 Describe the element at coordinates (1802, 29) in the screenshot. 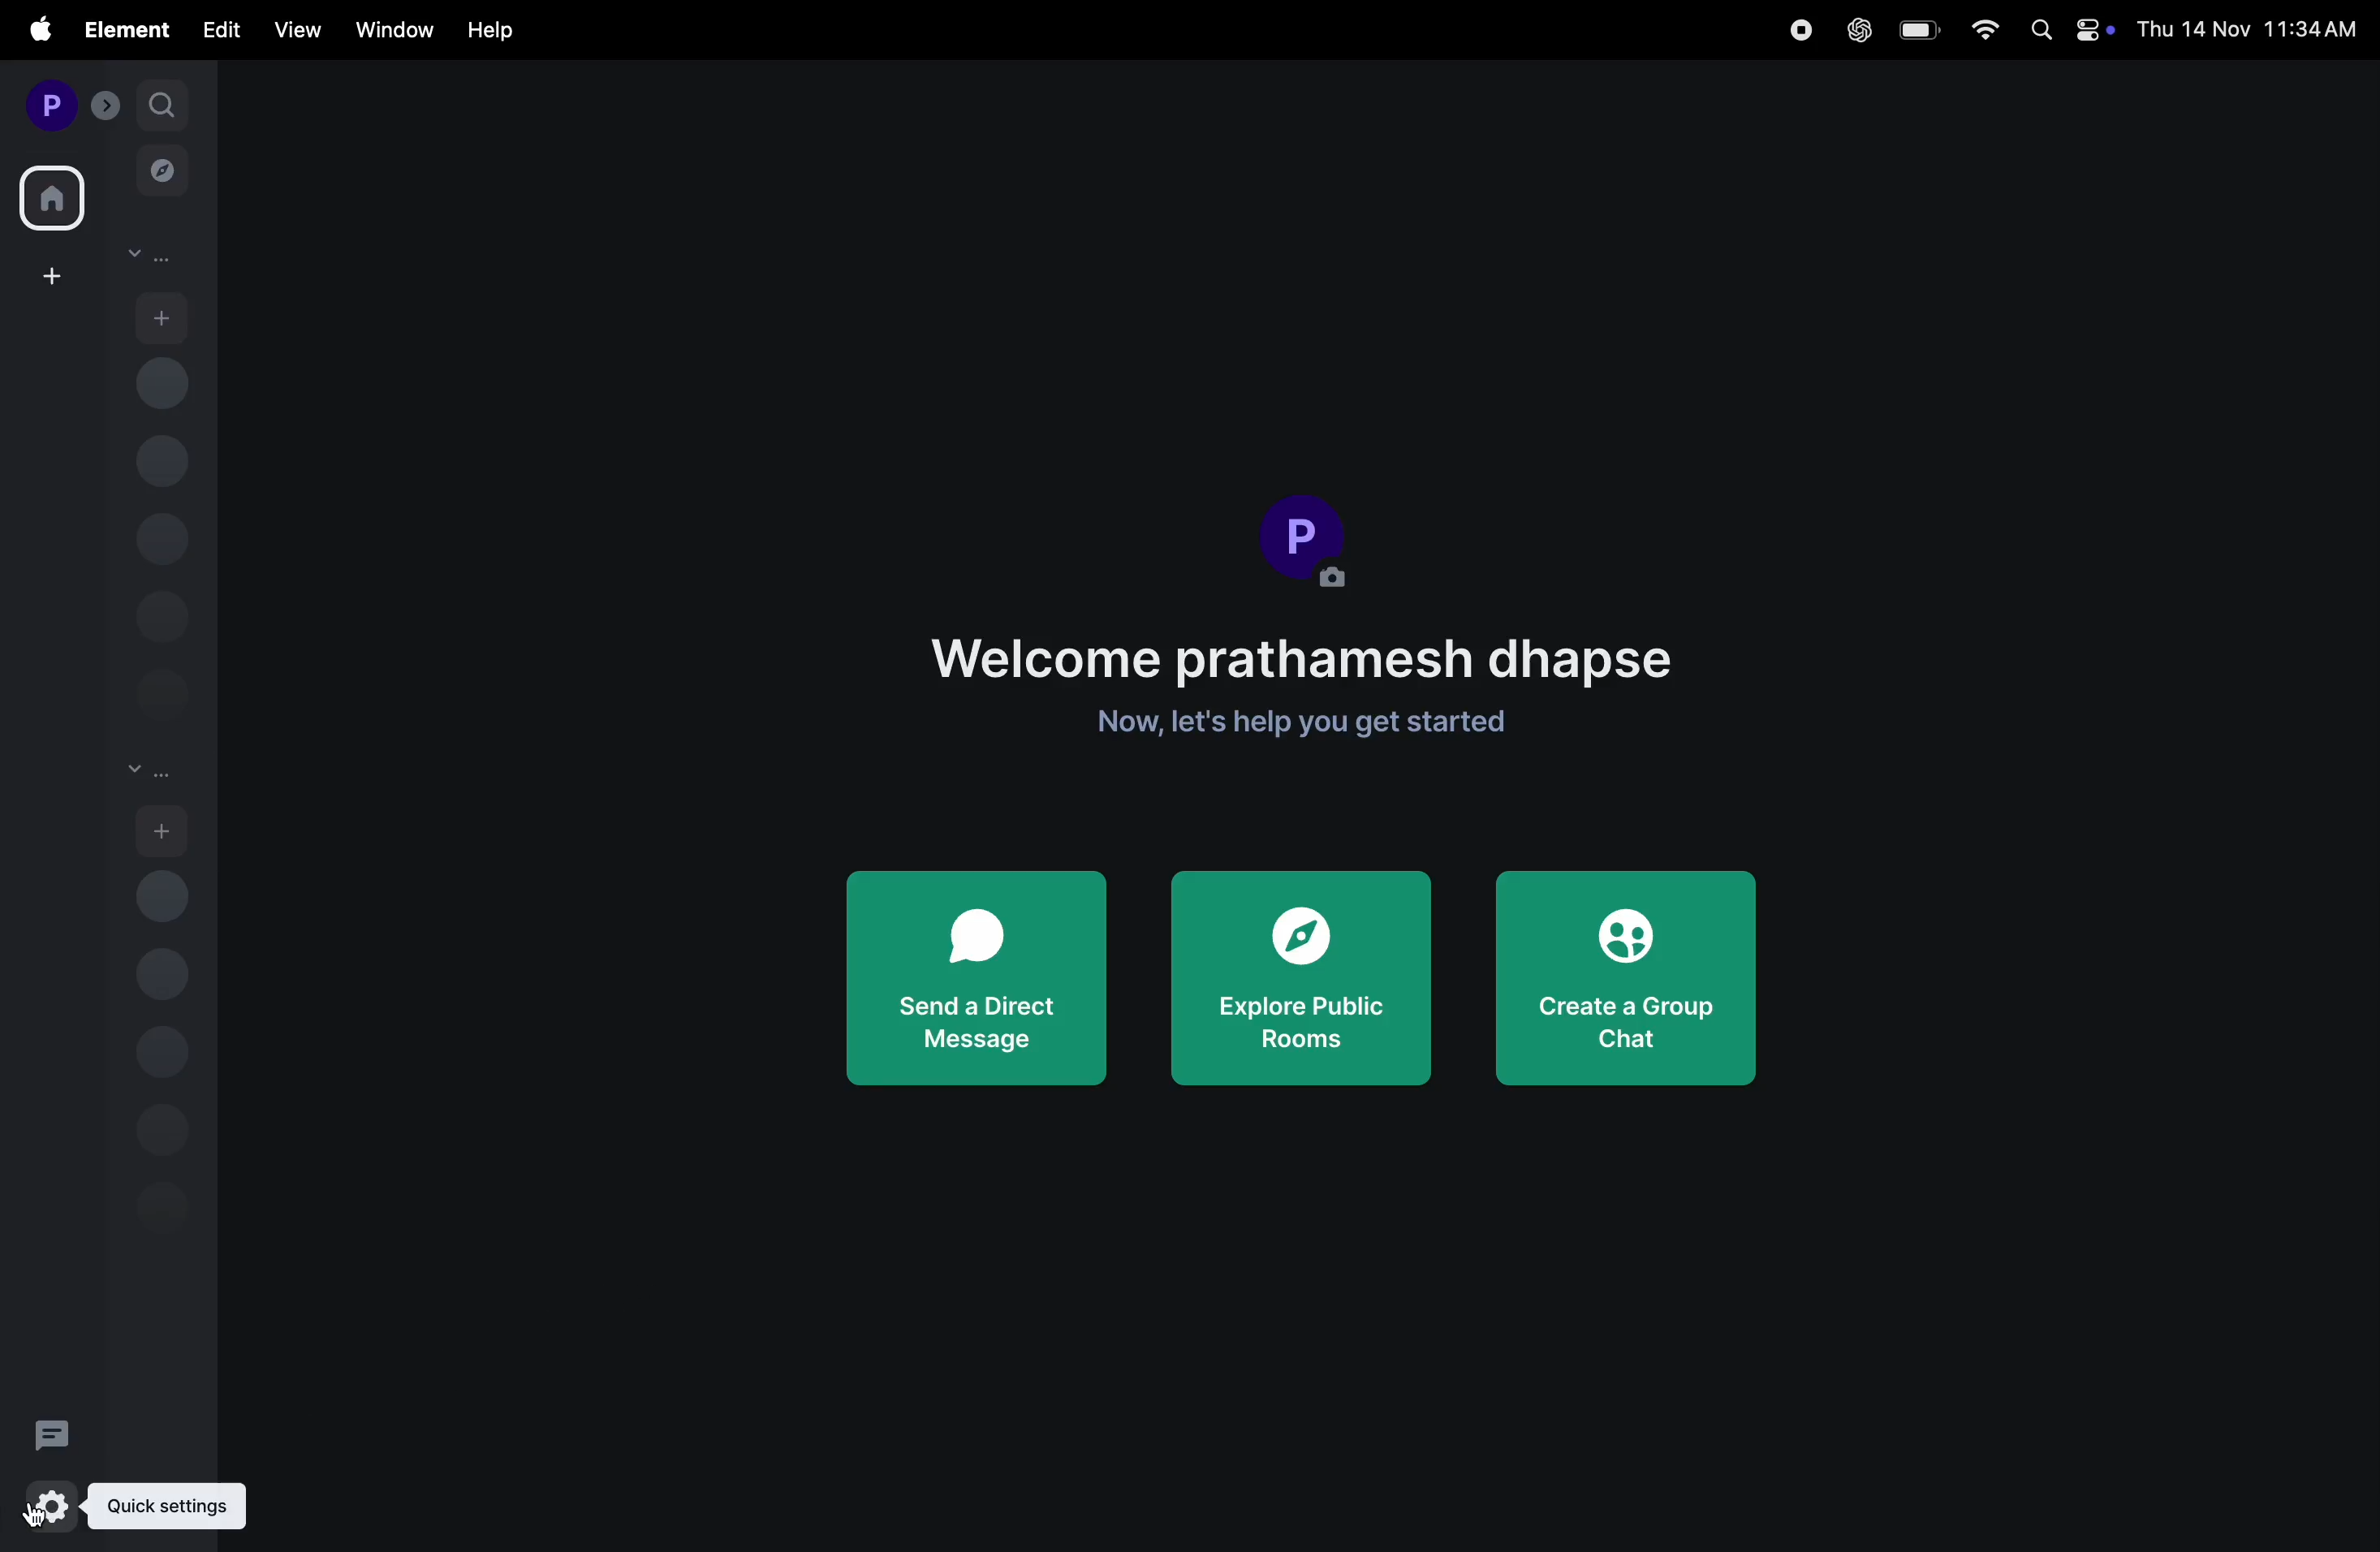

I see `record` at that location.